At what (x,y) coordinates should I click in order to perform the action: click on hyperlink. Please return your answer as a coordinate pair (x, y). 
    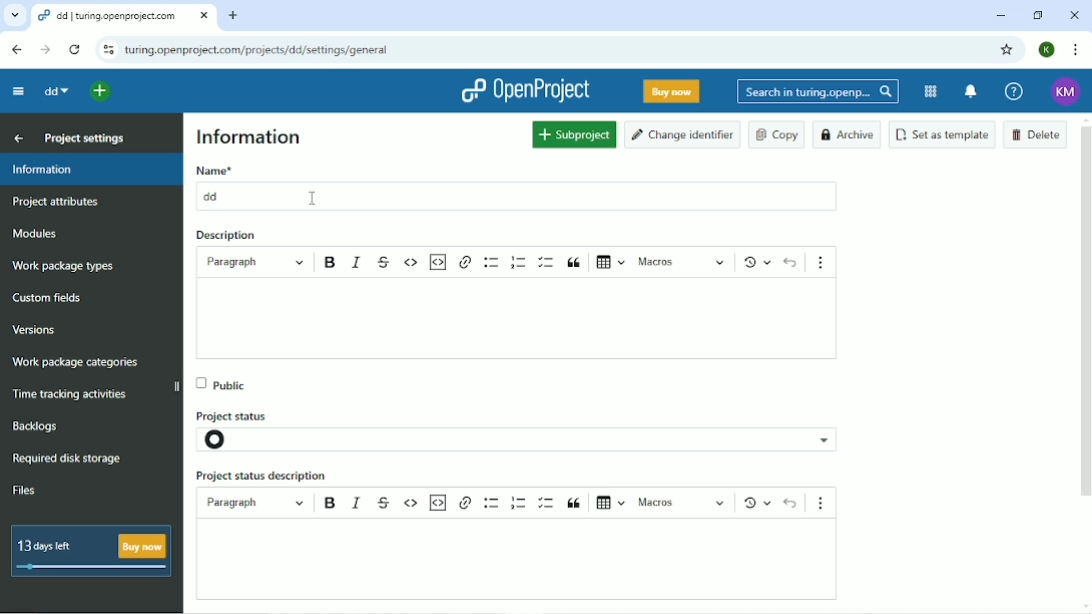
    Looking at the image, I should click on (466, 264).